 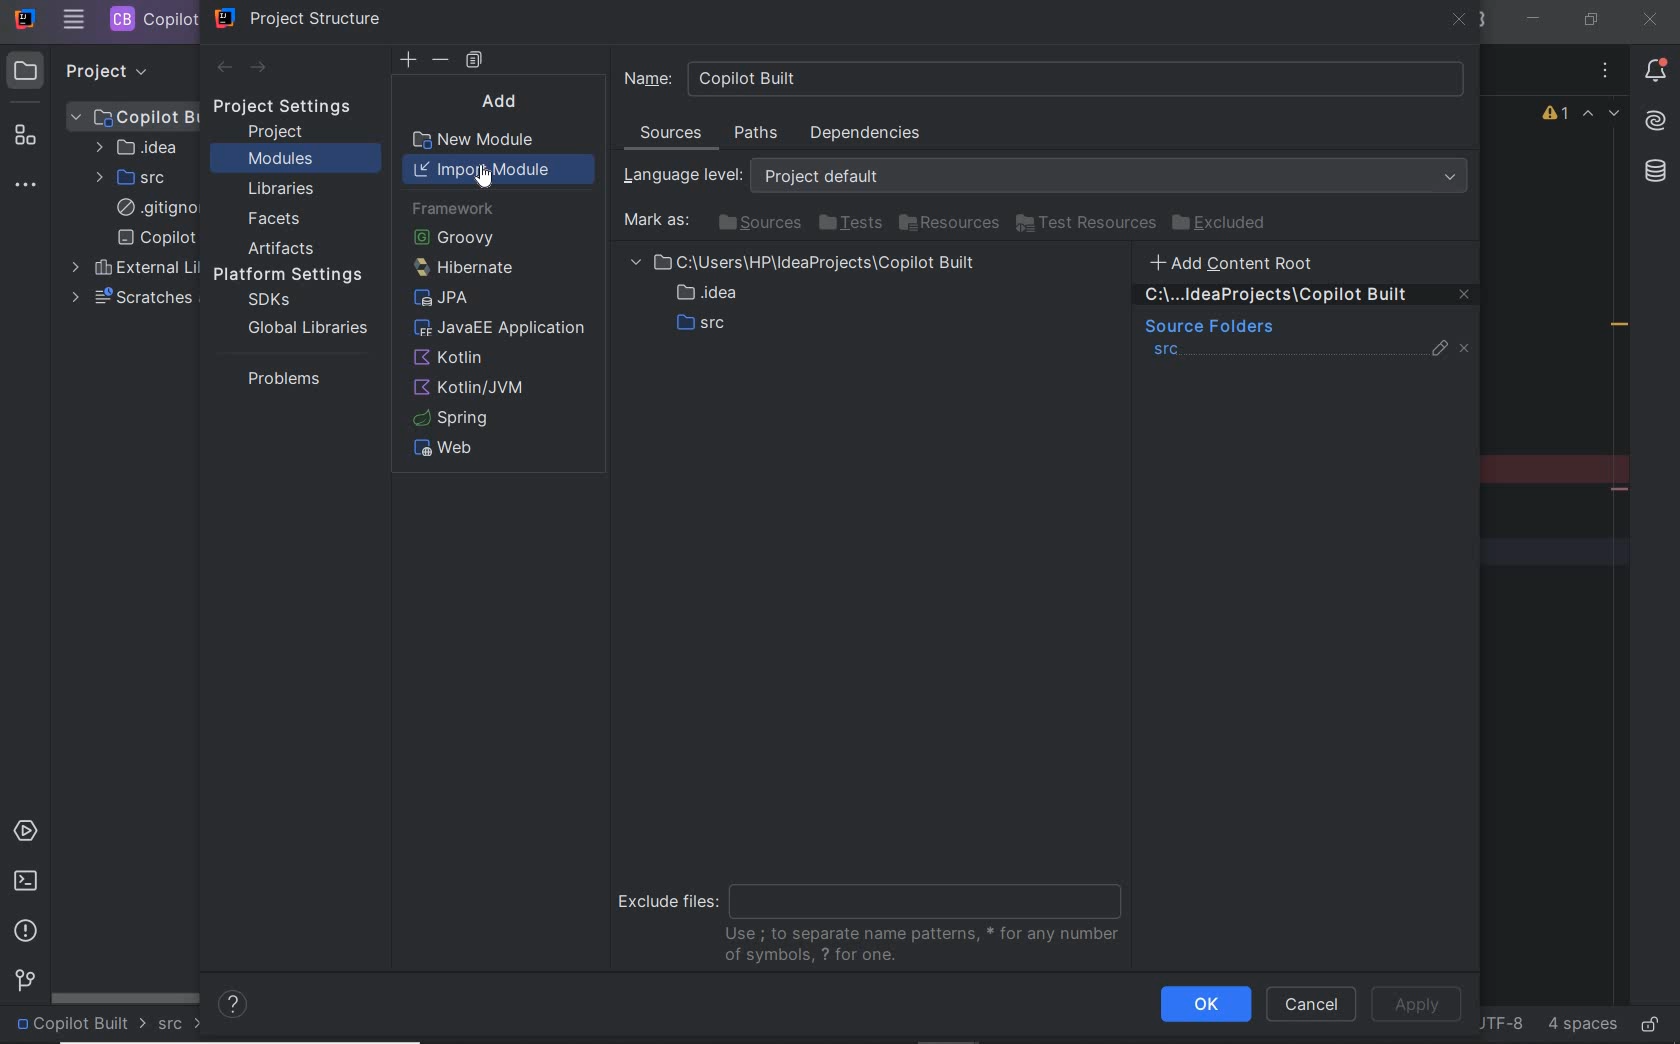 What do you see at coordinates (133, 177) in the screenshot?
I see `SRC` at bounding box center [133, 177].